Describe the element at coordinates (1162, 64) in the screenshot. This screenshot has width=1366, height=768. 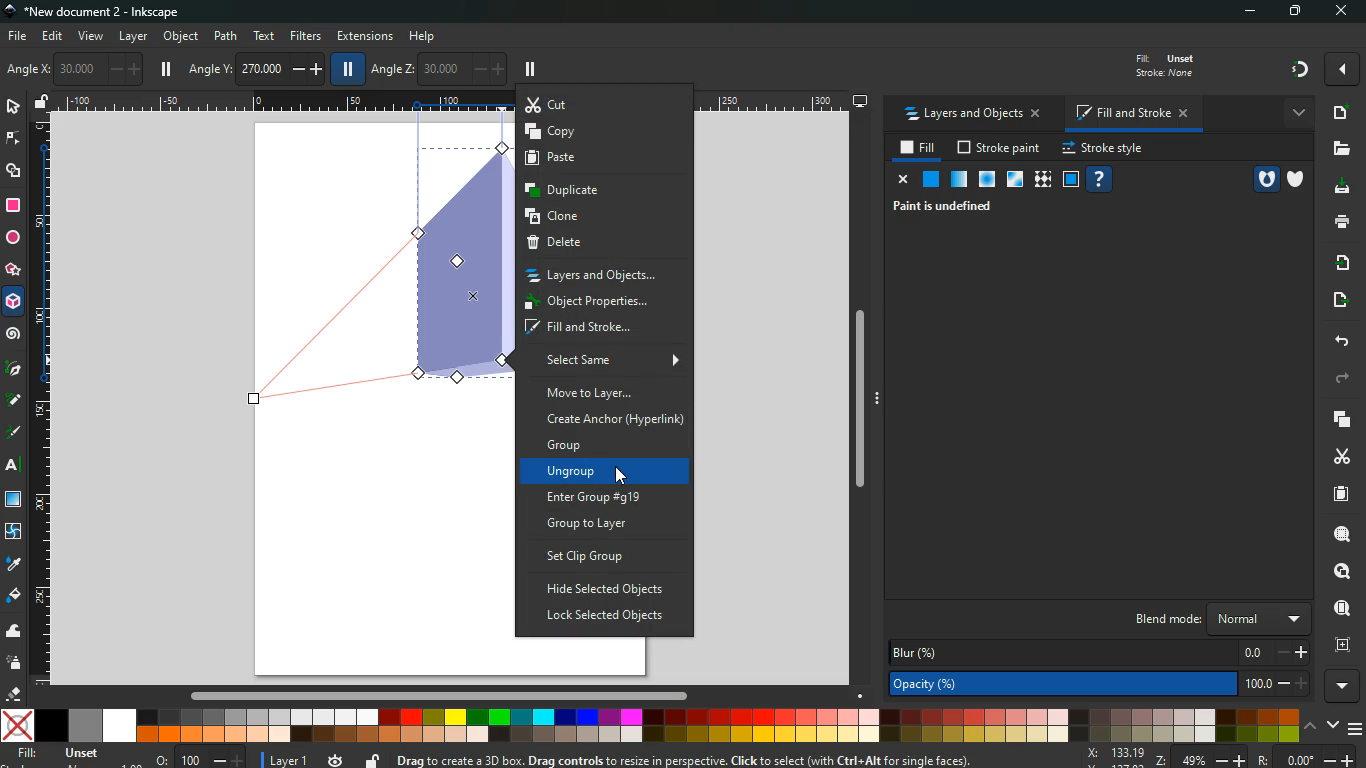
I see `fill` at that location.